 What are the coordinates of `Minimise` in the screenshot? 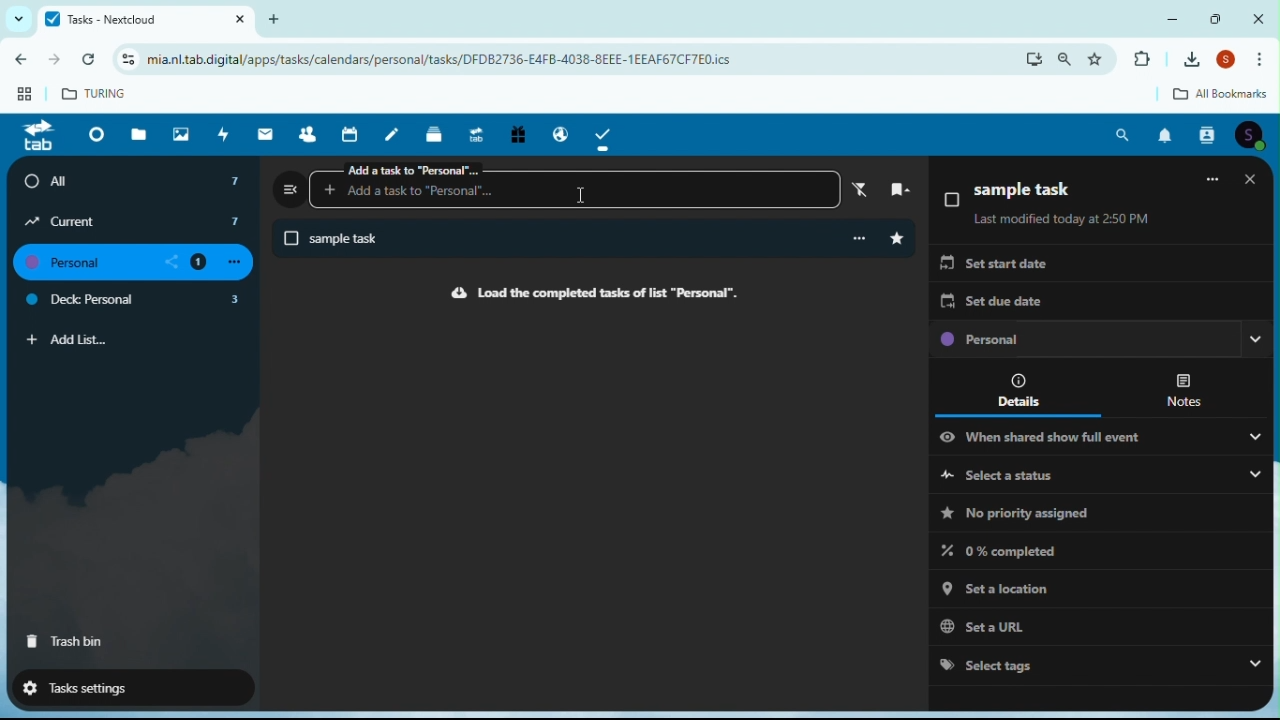 It's located at (1177, 18).